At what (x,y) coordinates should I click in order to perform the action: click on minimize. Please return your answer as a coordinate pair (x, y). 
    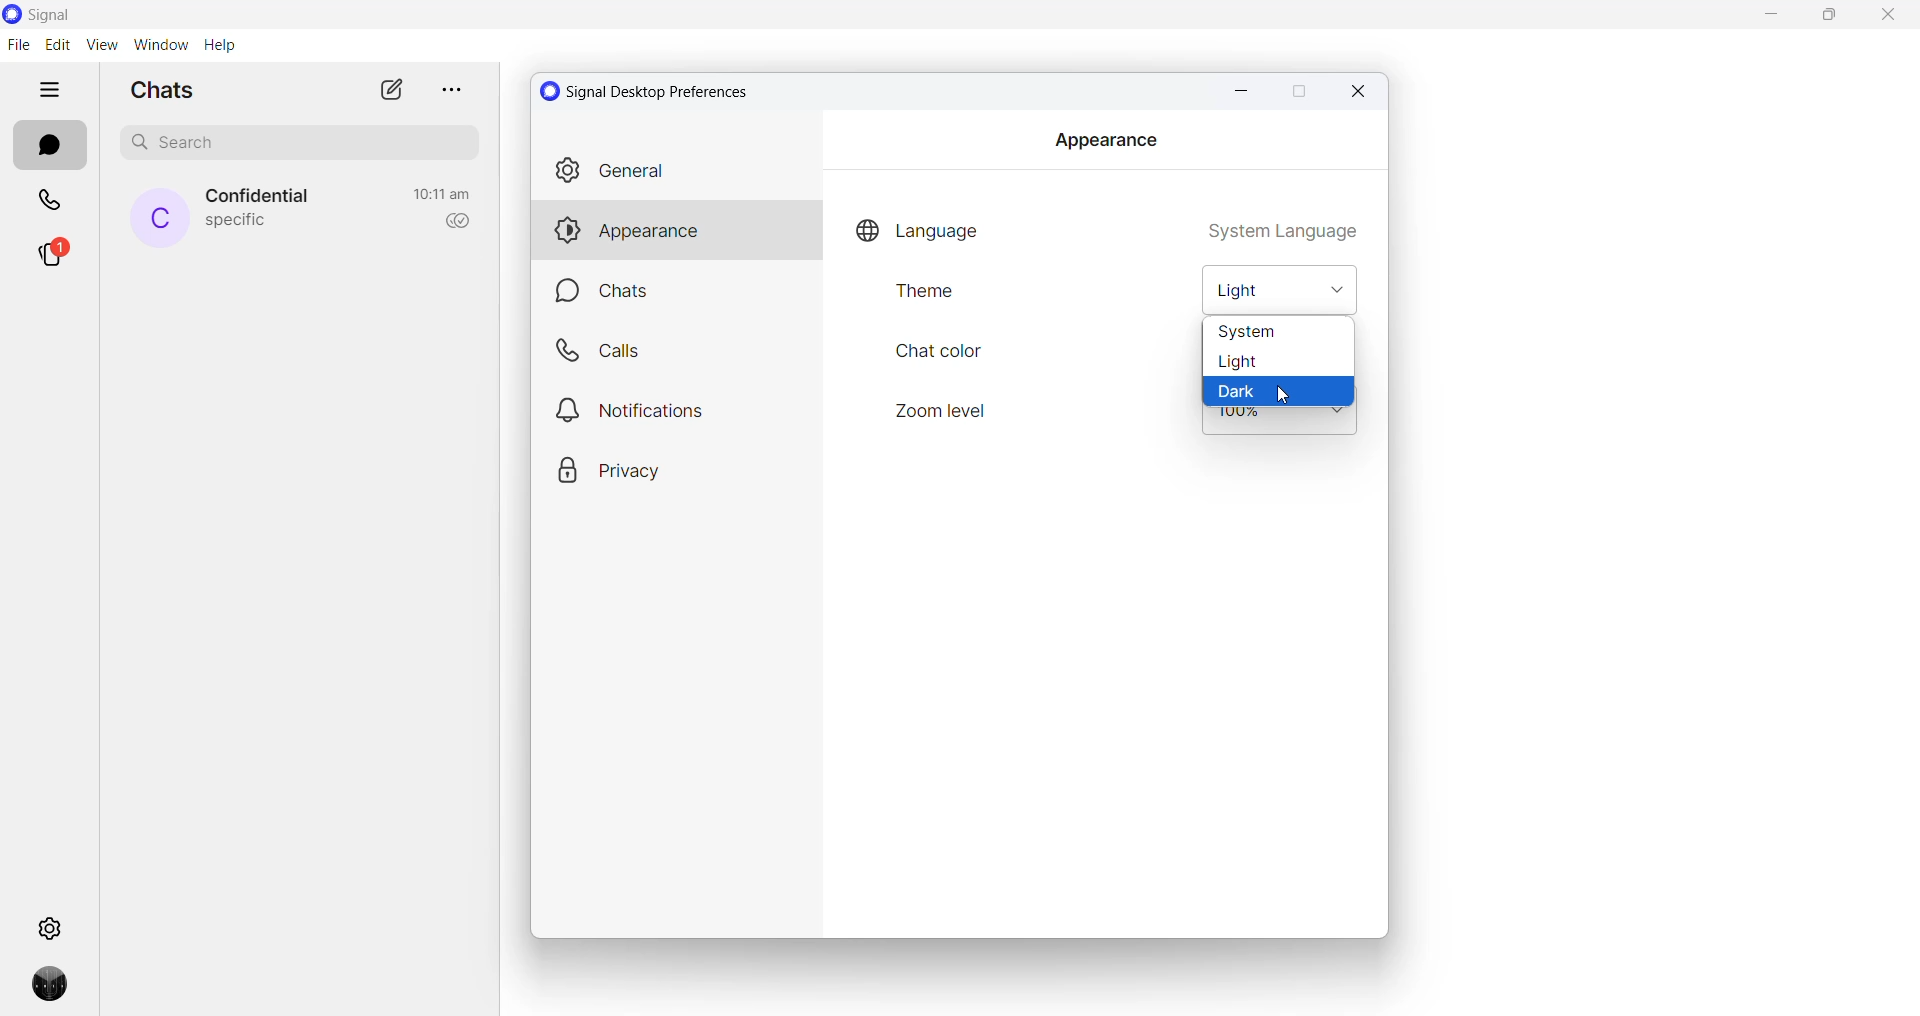
    Looking at the image, I should click on (1775, 17).